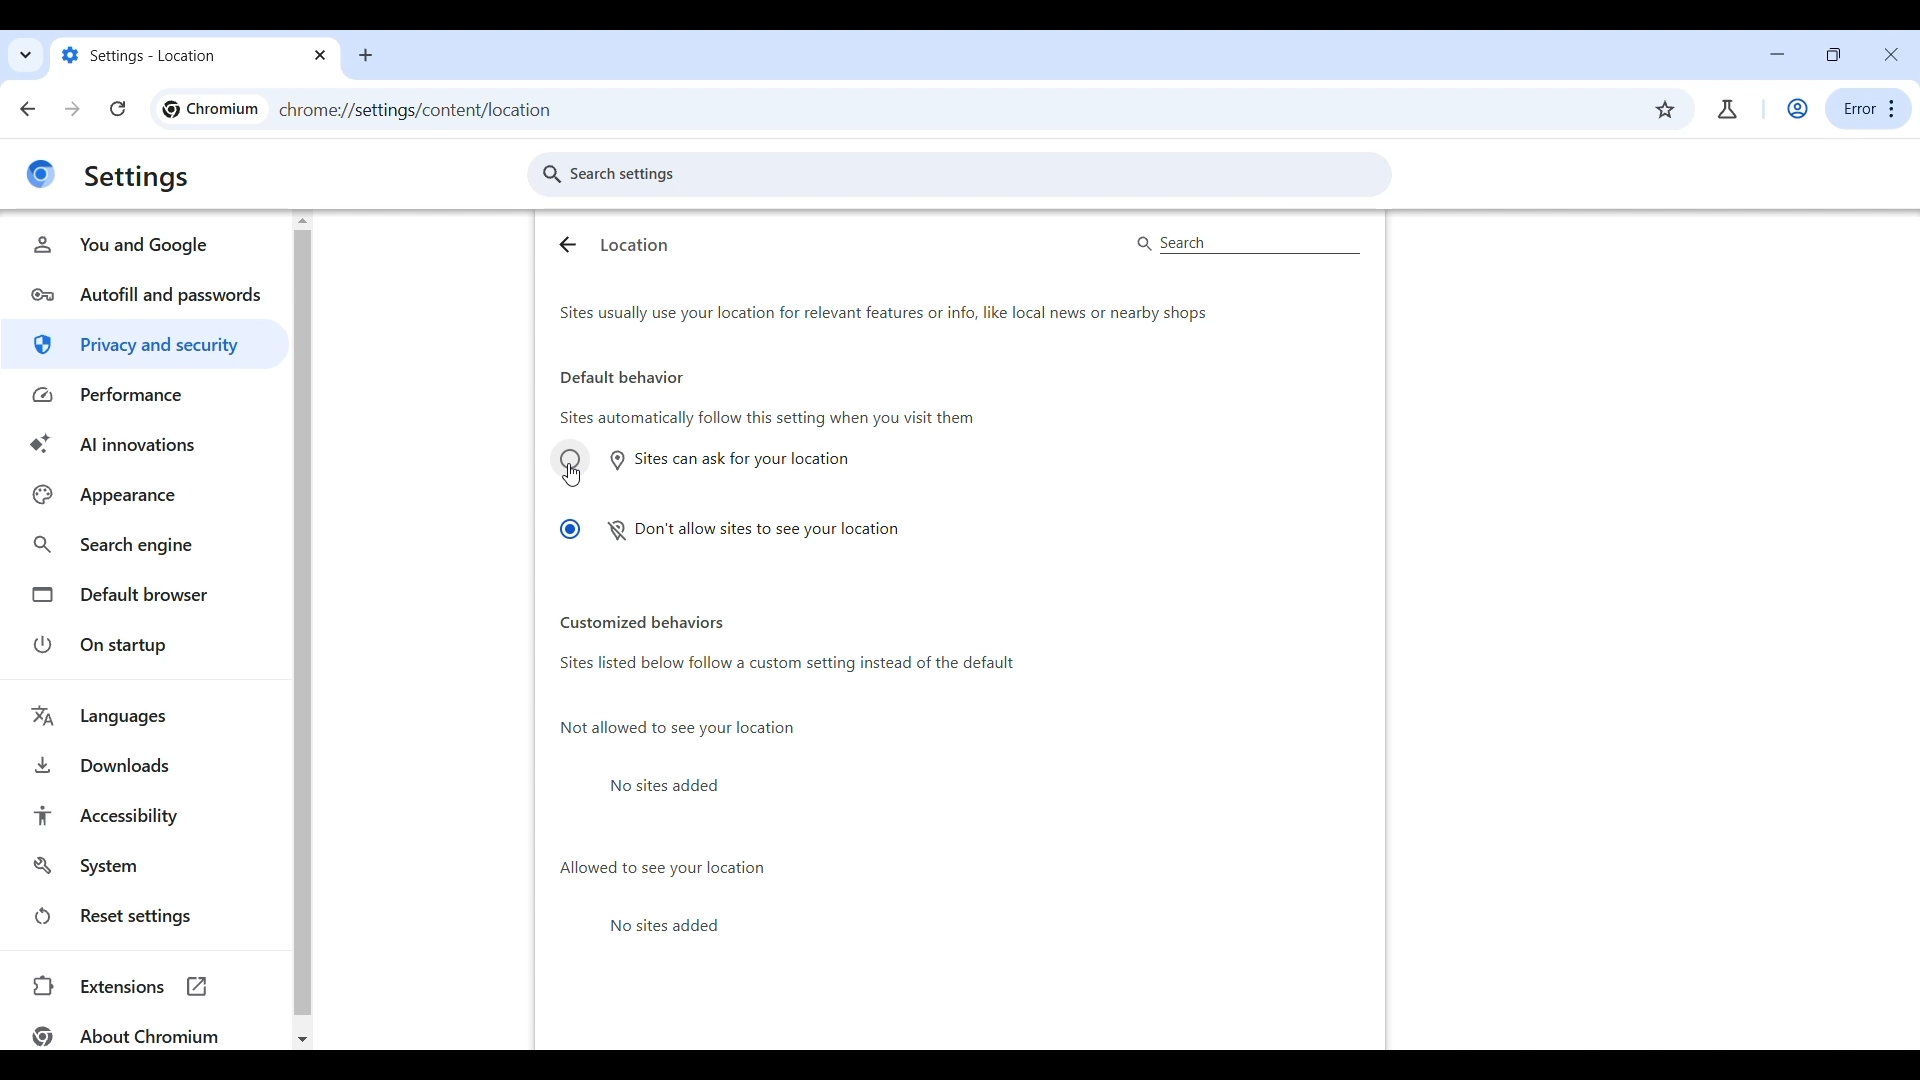  I want to click on Chrome labs, so click(1727, 109).